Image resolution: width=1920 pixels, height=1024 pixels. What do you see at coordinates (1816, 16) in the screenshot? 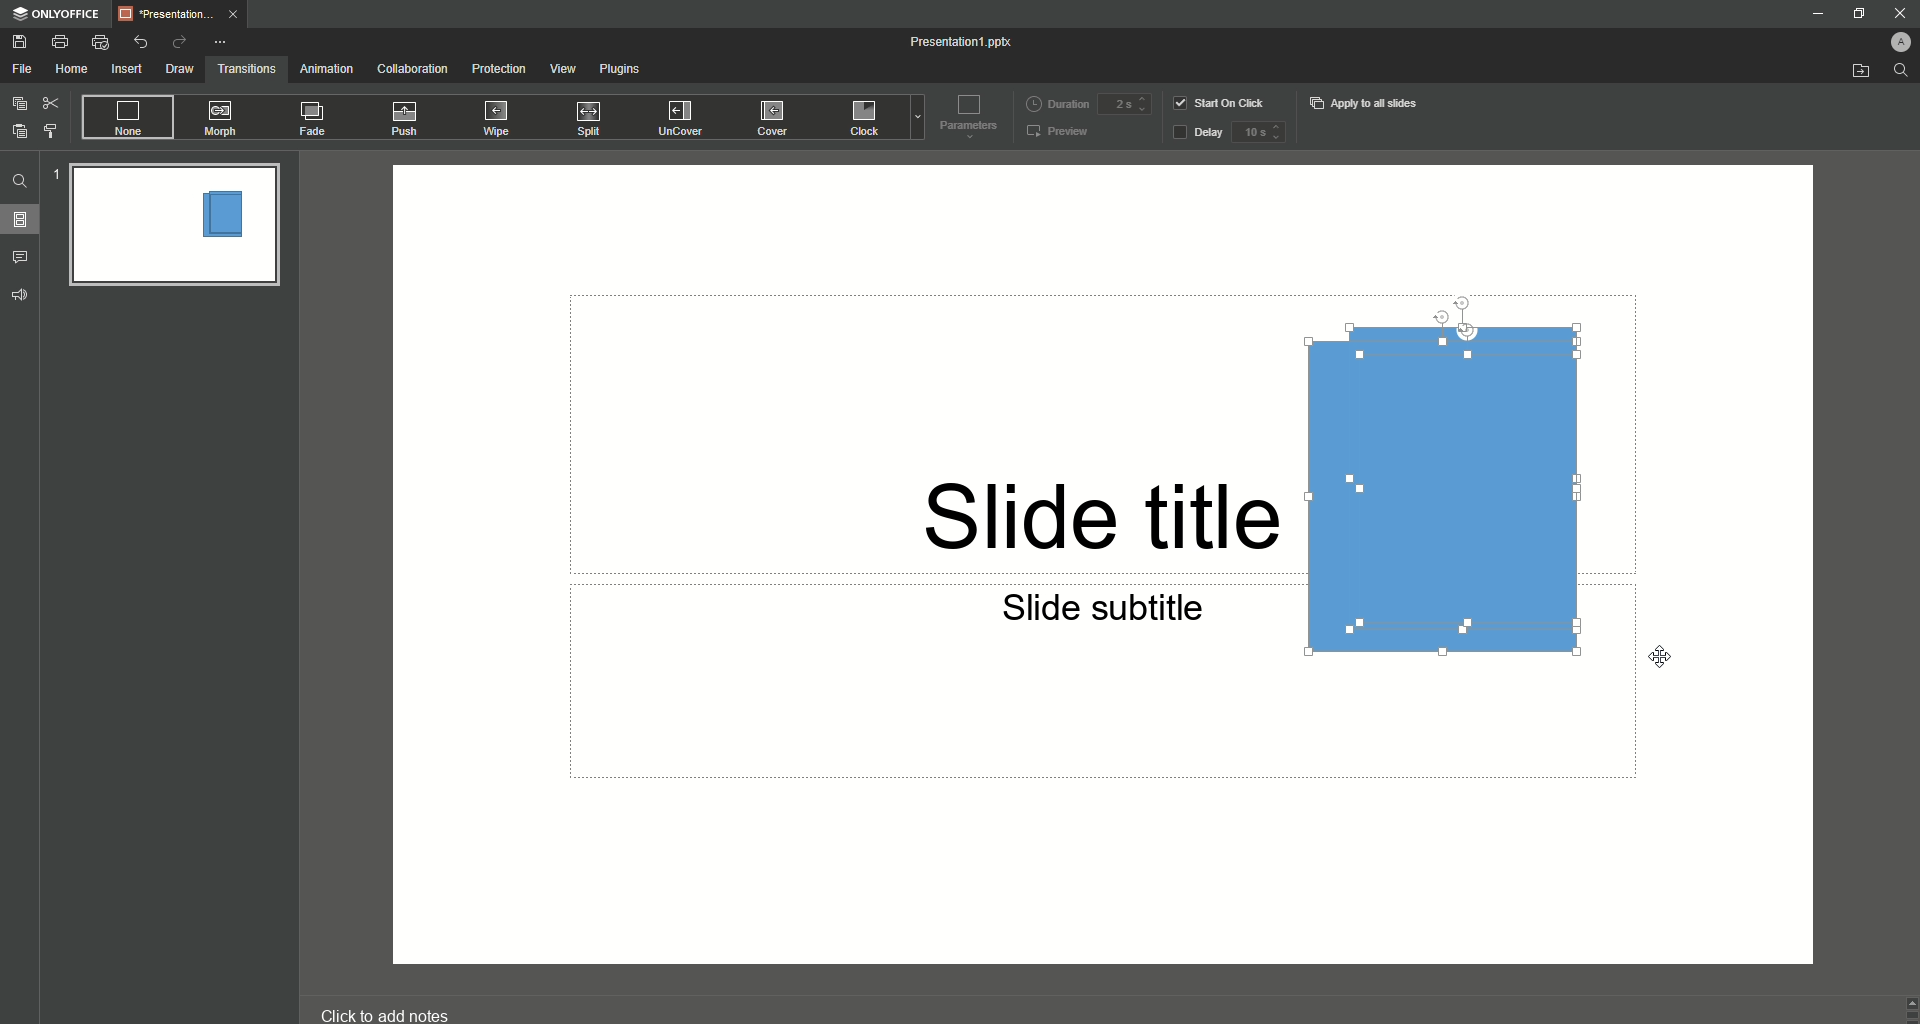
I see `Minimize` at bounding box center [1816, 16].